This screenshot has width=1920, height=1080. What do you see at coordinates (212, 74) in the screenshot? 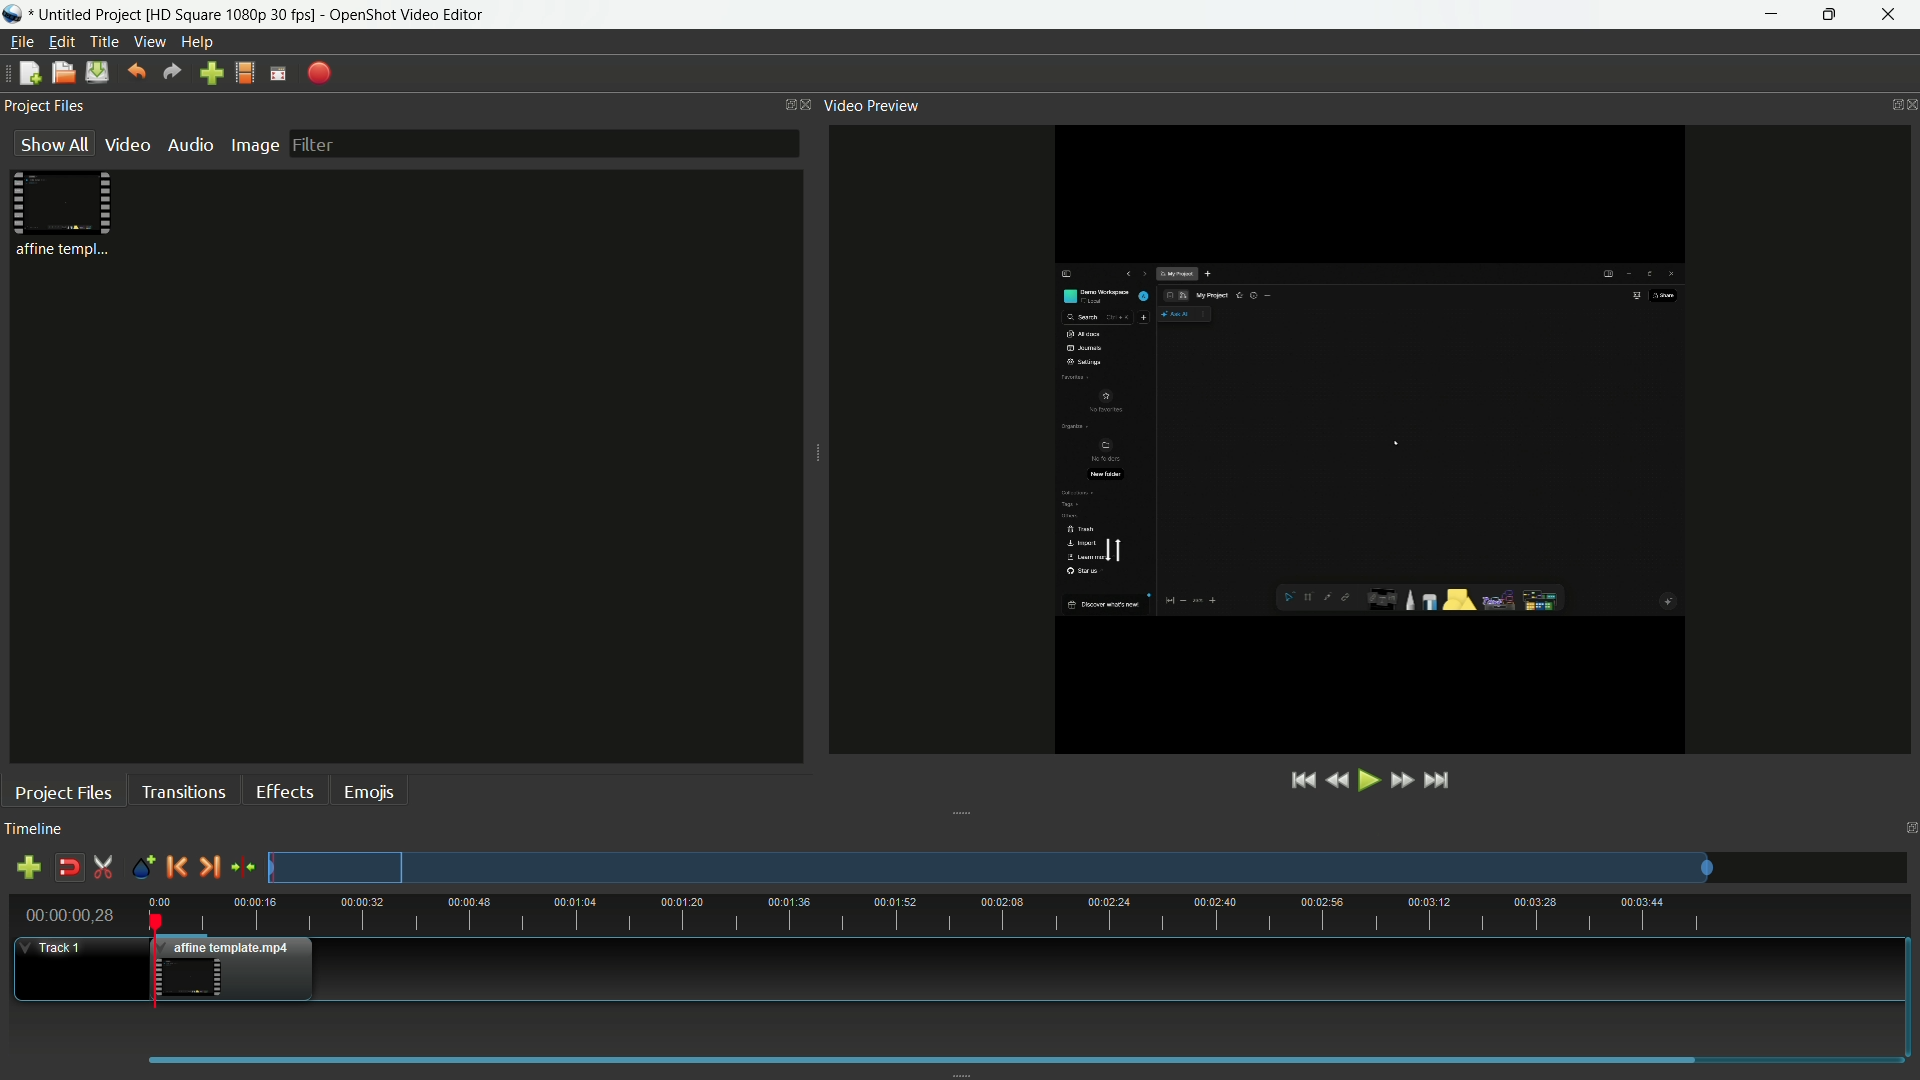
I see `import file` at bounding box center [212, 74].